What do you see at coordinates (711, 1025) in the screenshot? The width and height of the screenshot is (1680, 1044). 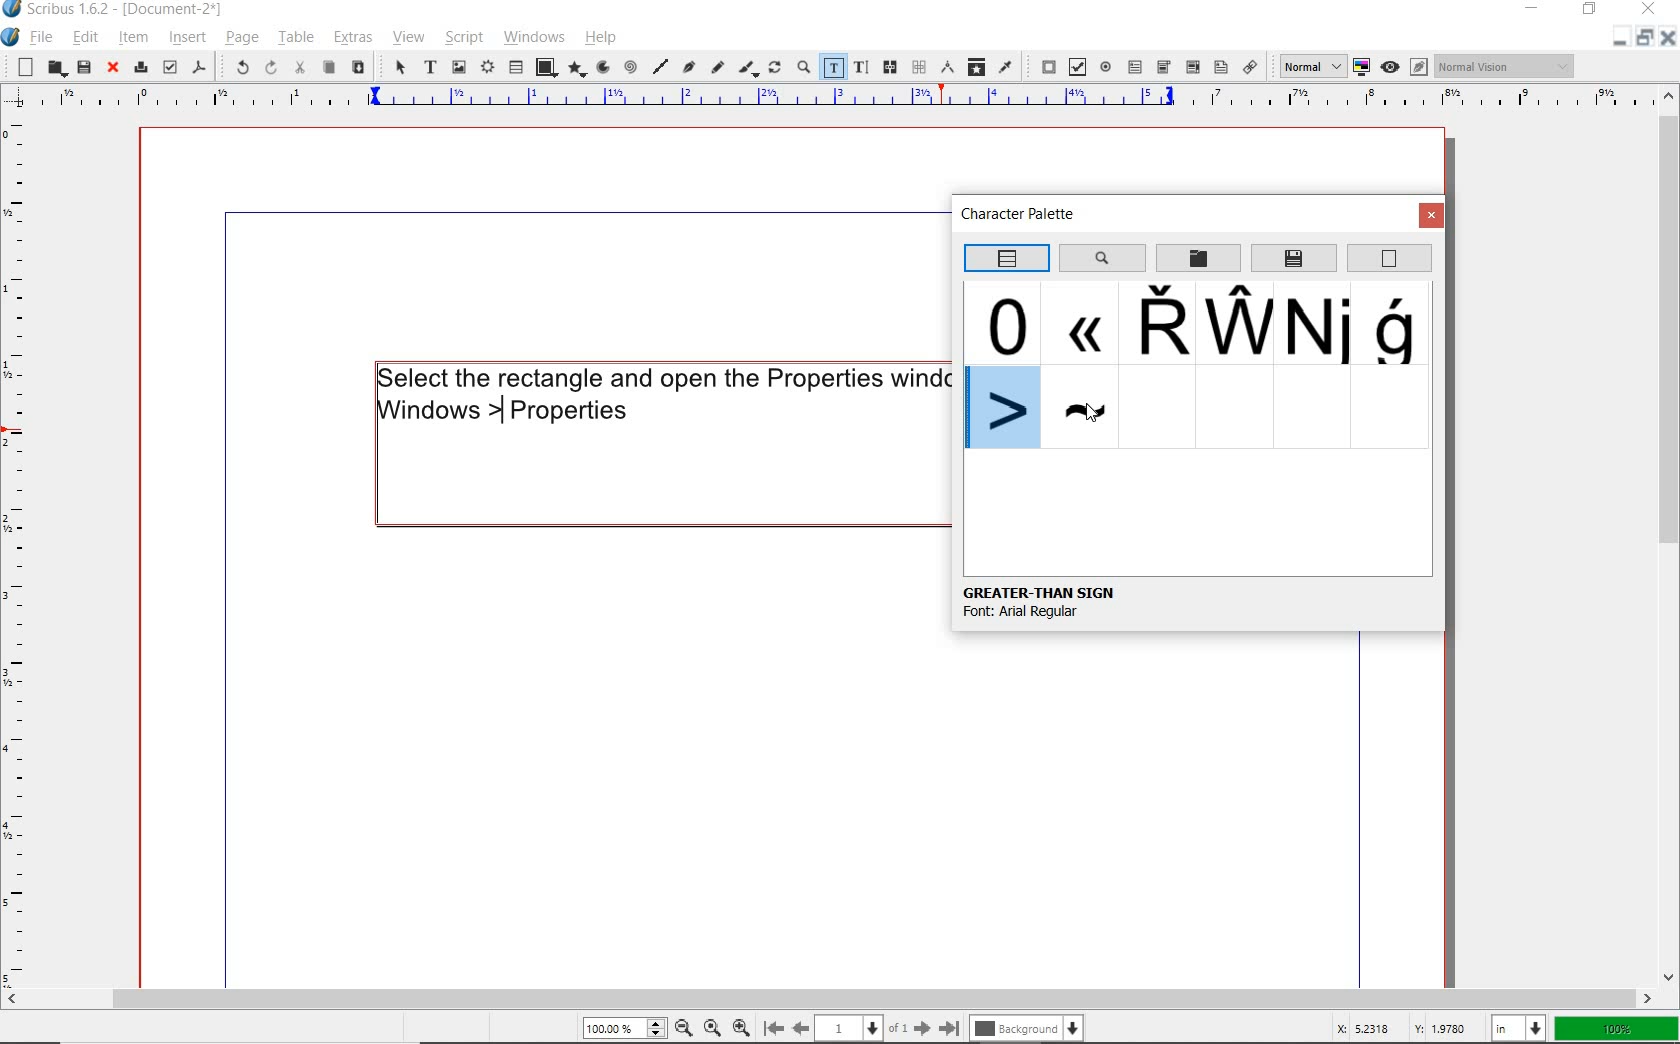 I see `default zoom` at bounding box center [711, 1025].